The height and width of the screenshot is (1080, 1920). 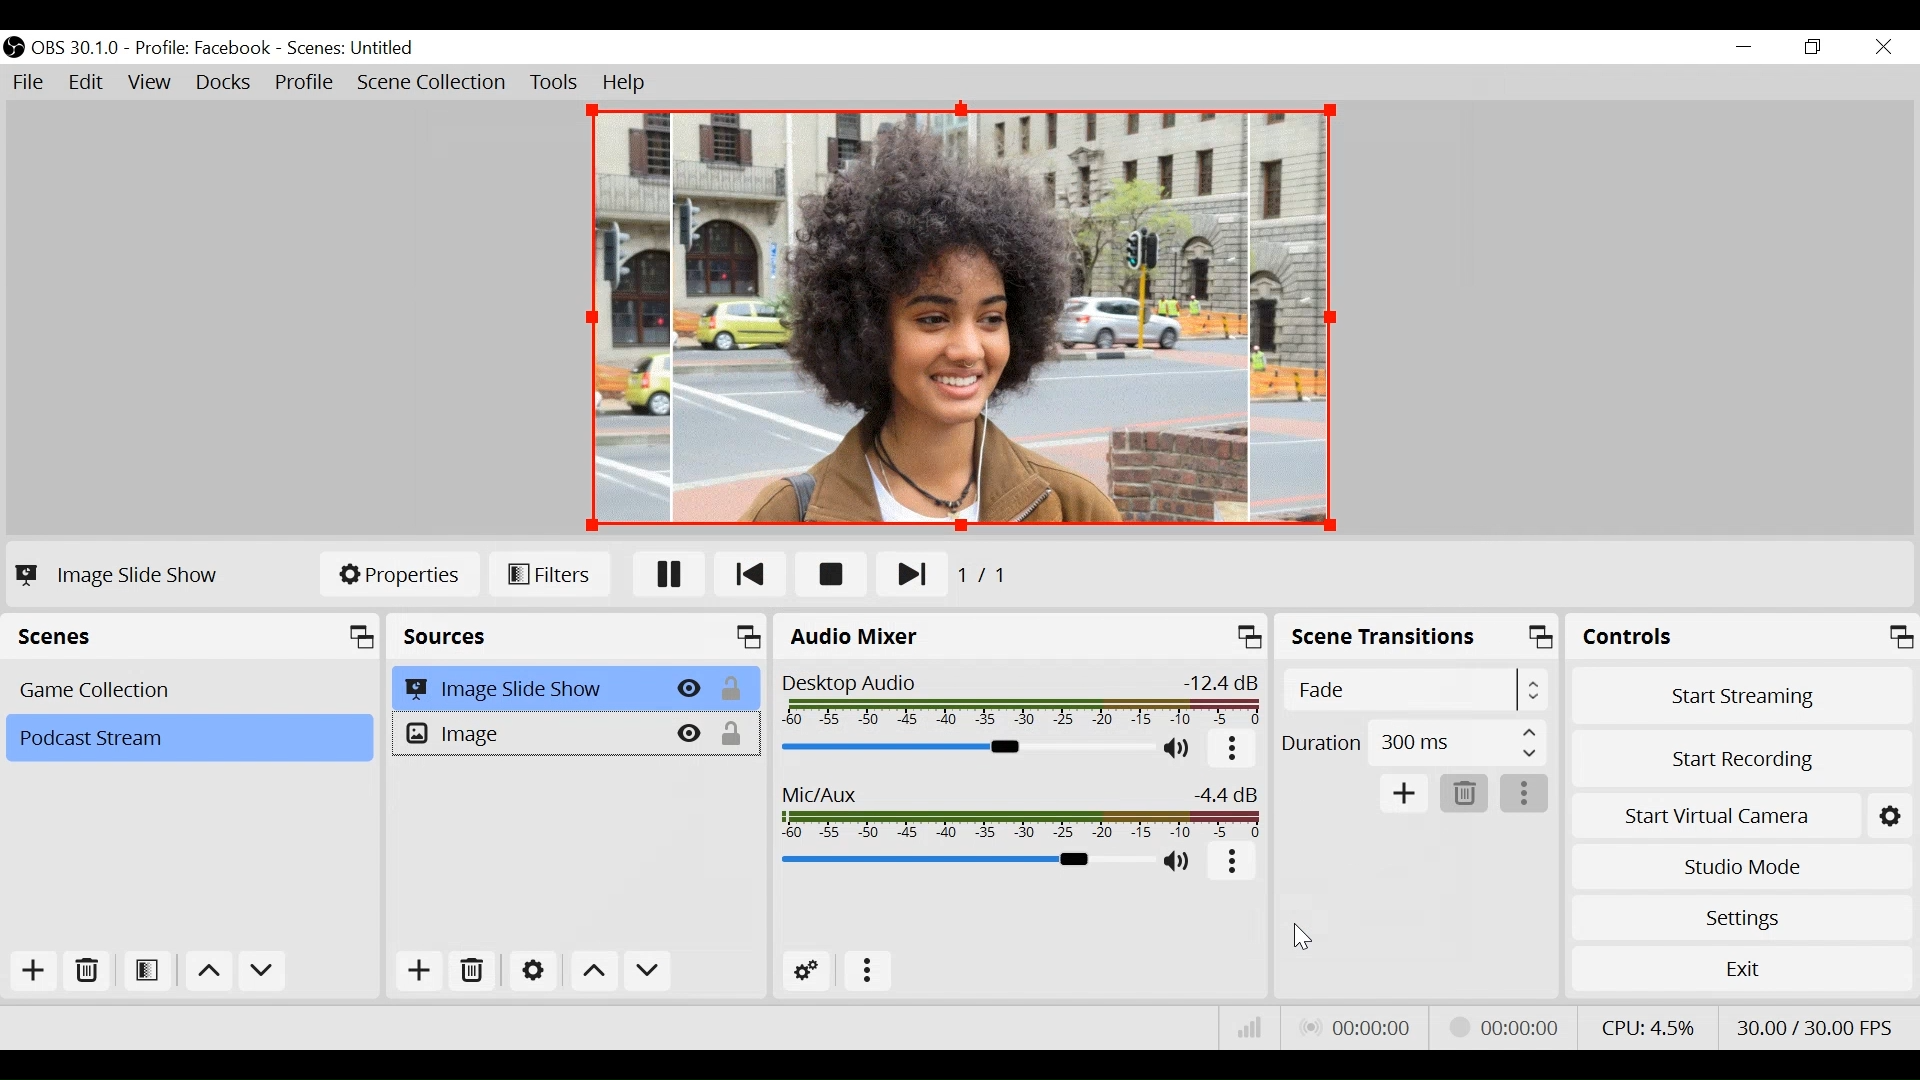 I want to click on Cursor, so click(x=427, y=985).